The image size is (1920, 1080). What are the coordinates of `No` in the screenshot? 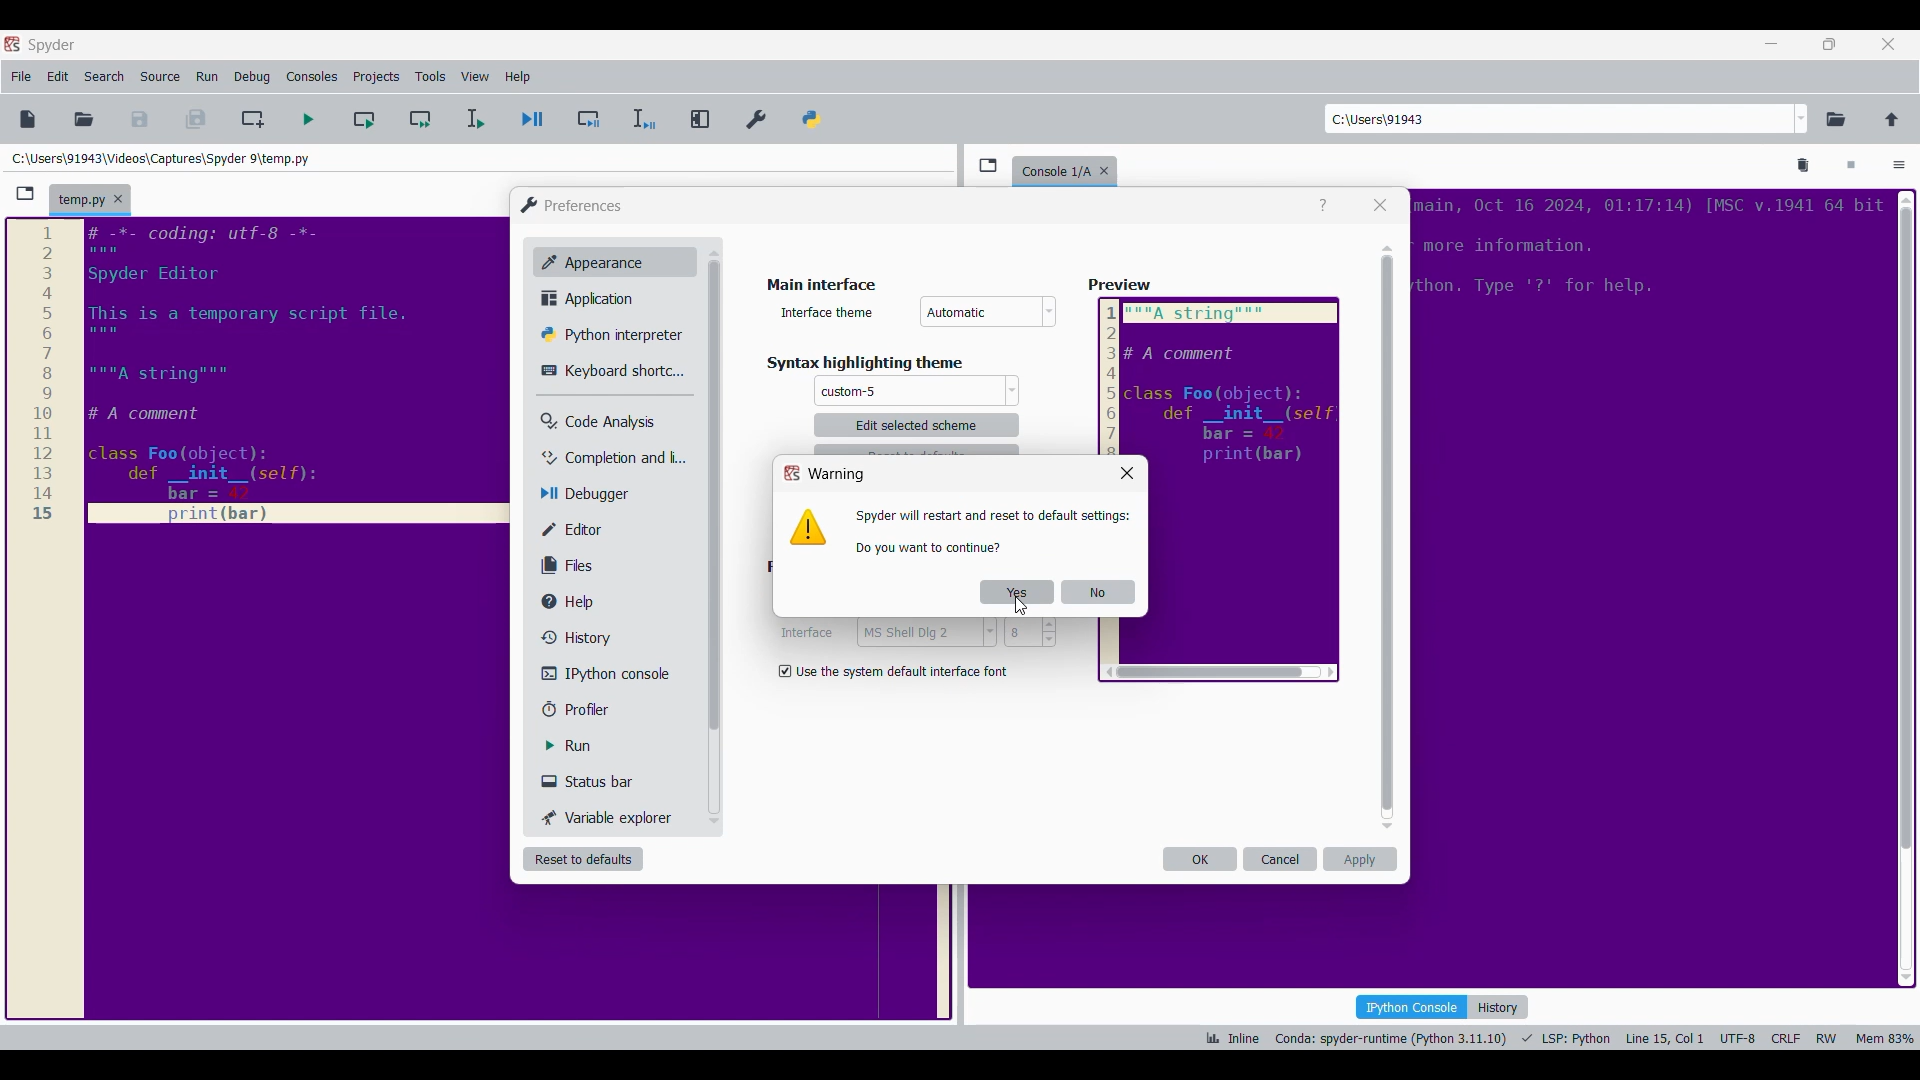 It's located at (1098, 591).